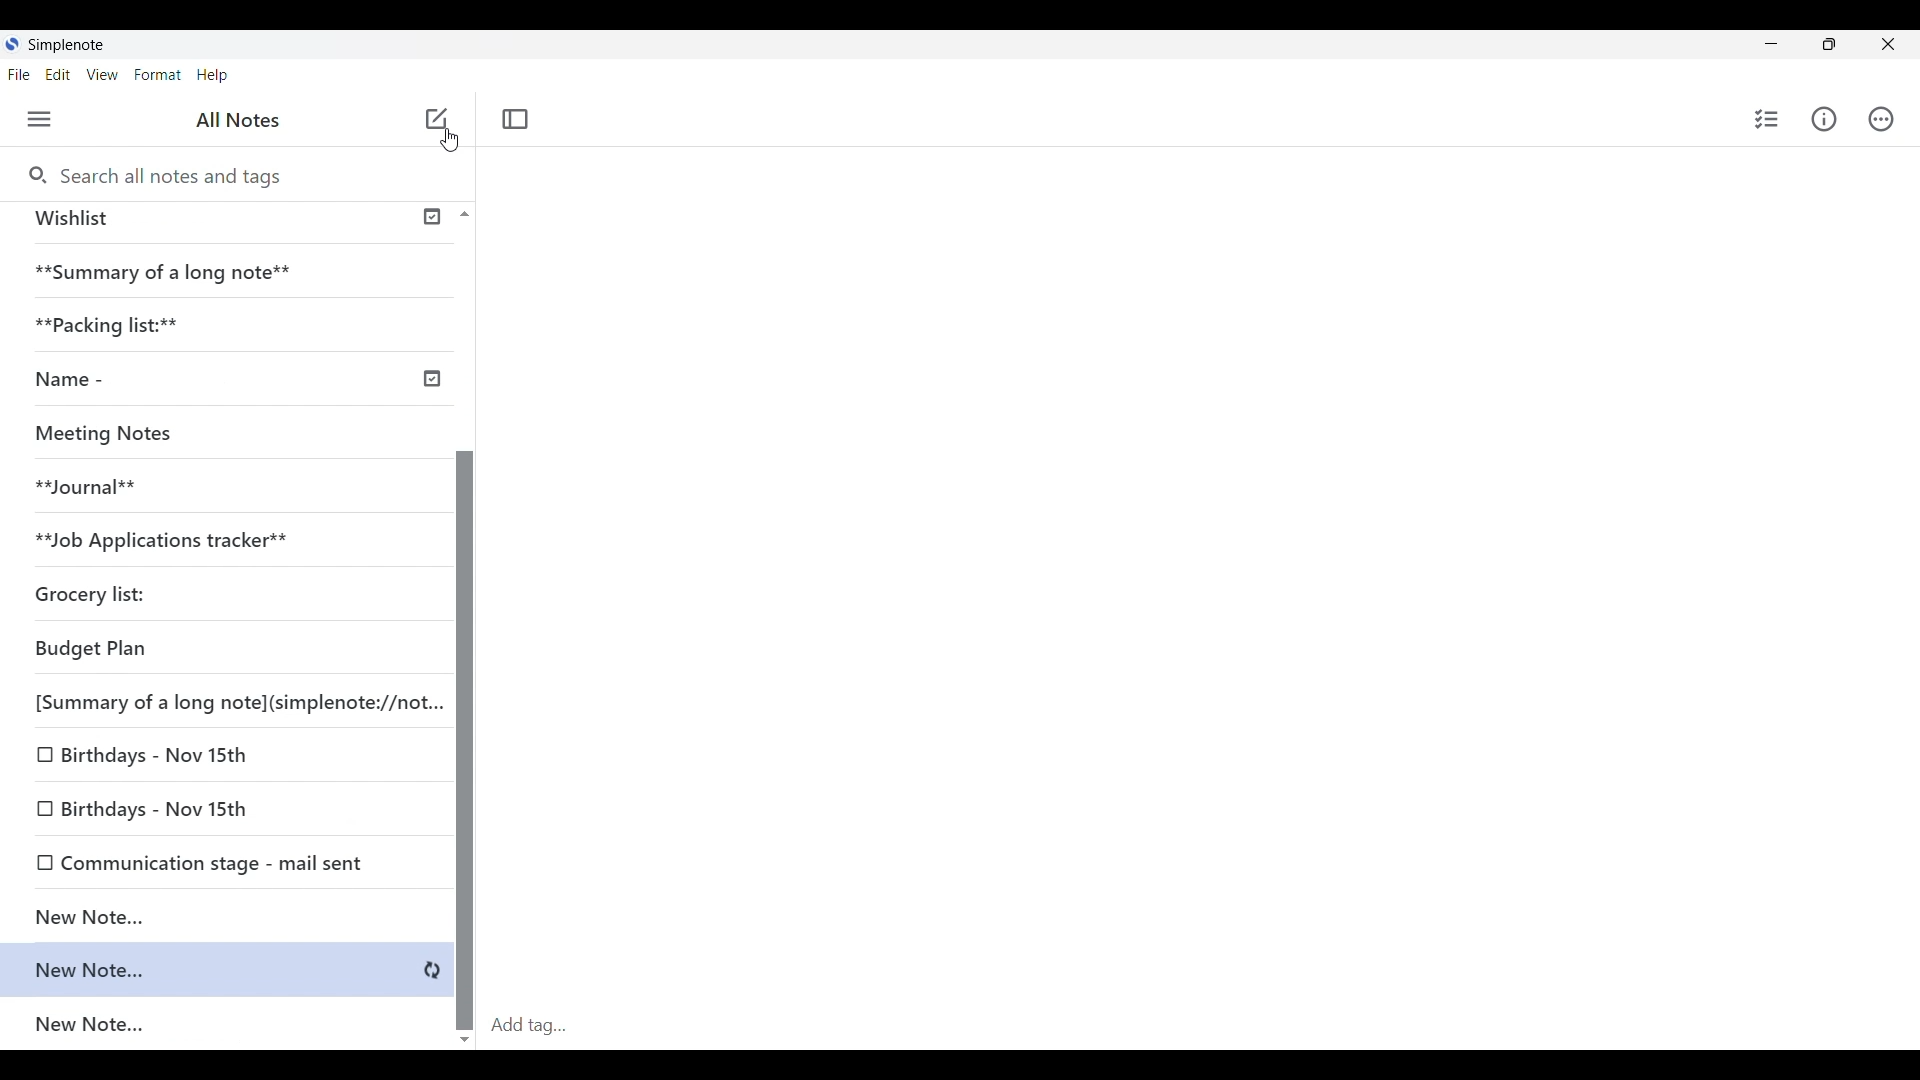 Image resolution: width=1920 pixels, height=1080 pixels. What do you see at coordinates (174, 272) in the screenshot?
I see `**Summary of a long note**` at bounding box center [174, 272].